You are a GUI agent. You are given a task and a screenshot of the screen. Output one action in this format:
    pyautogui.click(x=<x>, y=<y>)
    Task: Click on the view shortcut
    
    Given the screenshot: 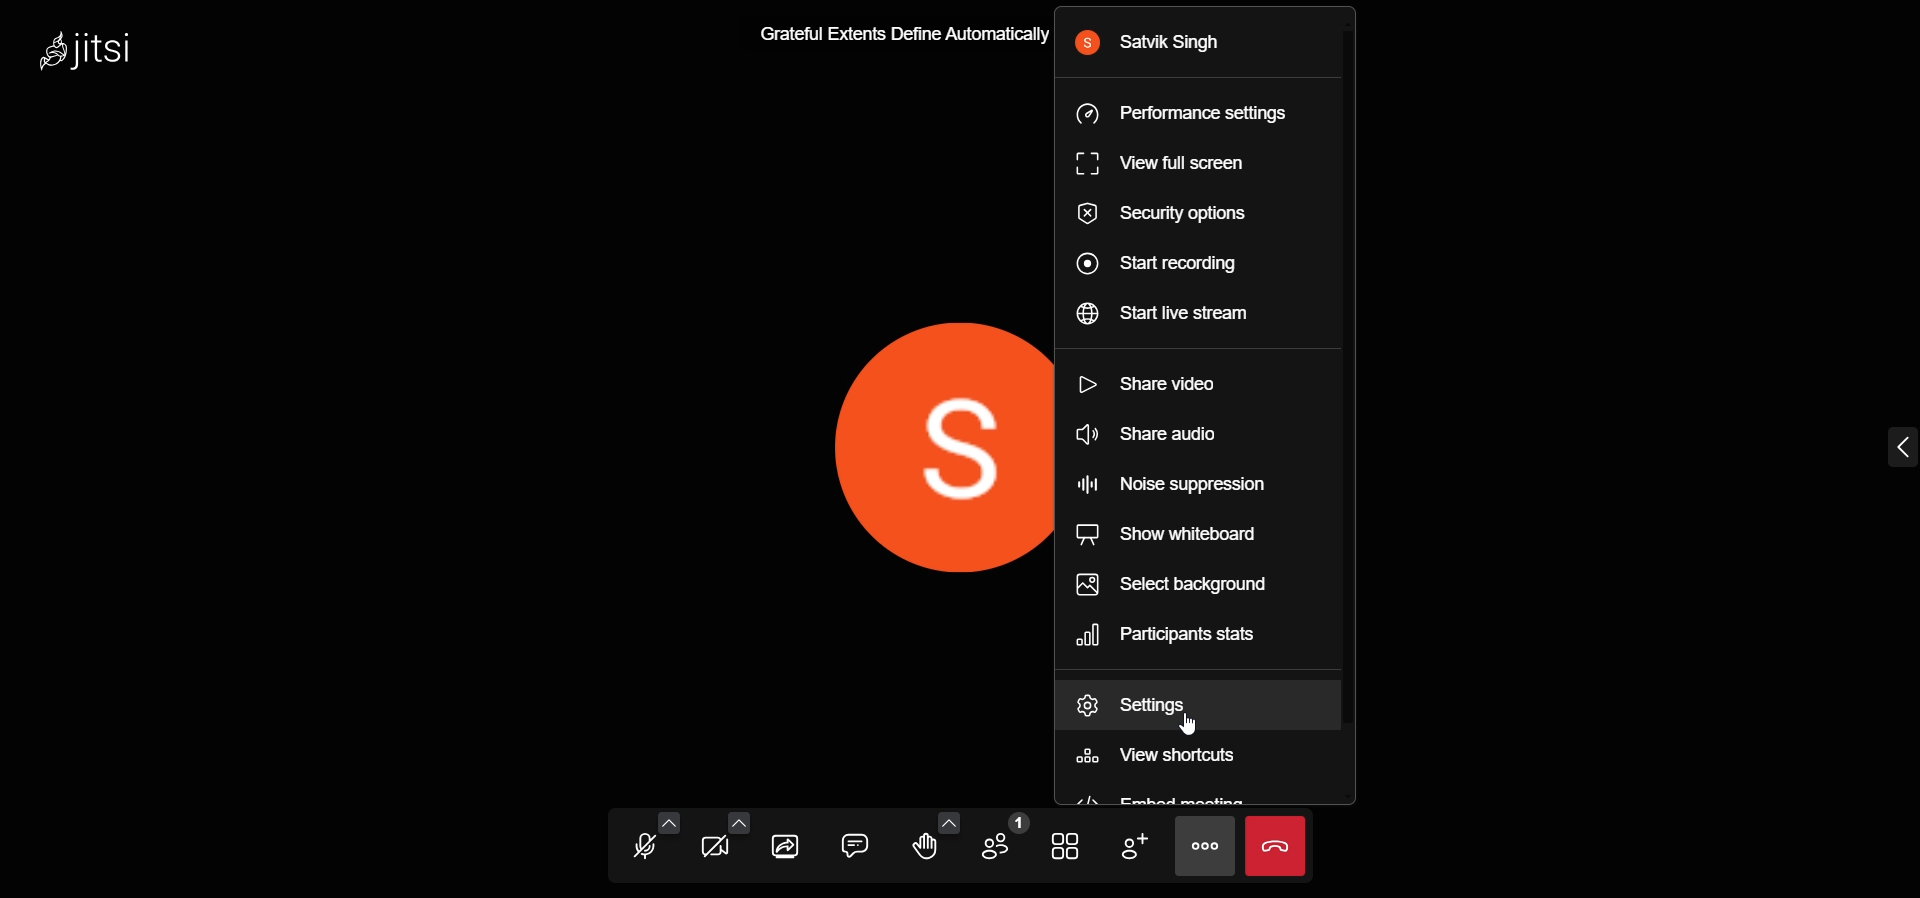 What is the action you would take?
    pyautogui.click(x=1160, y=758)
    